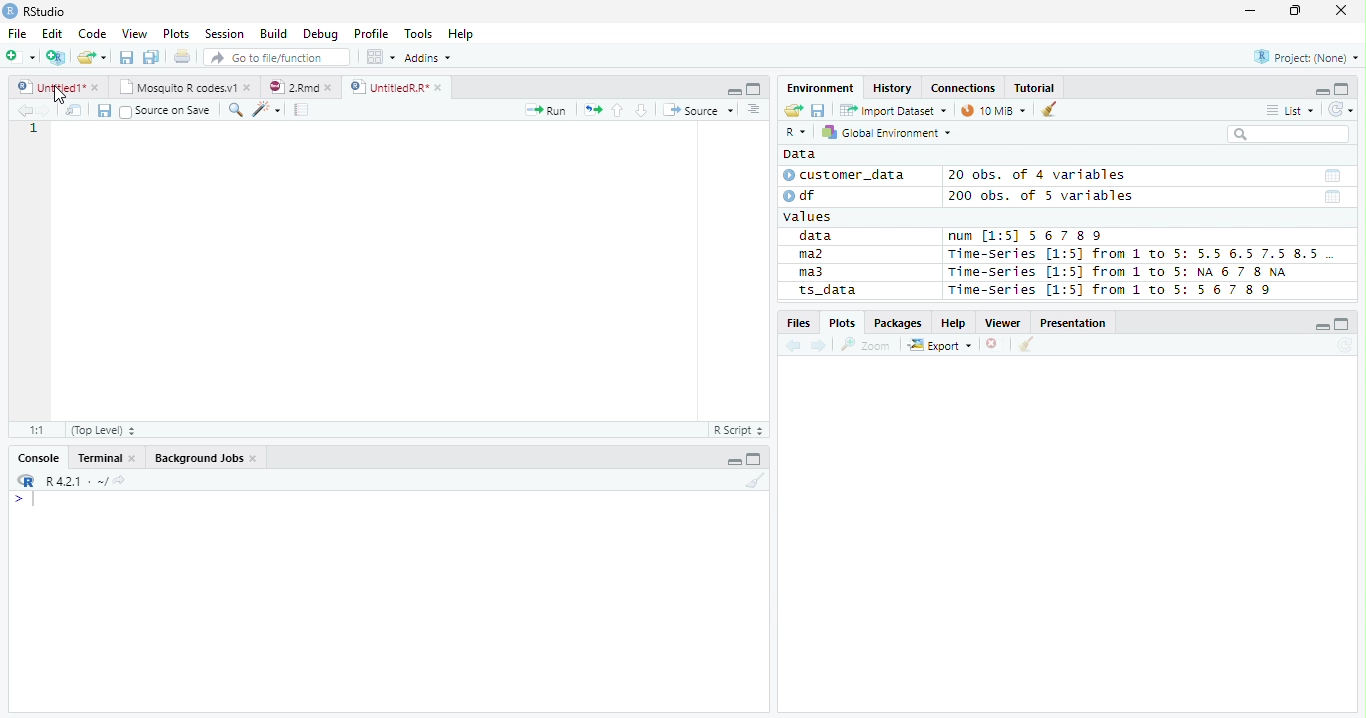 The image size is (1366, 718). Describe the element at coordinates (176, 34) in the screenshot. I see `Plots` at that location.